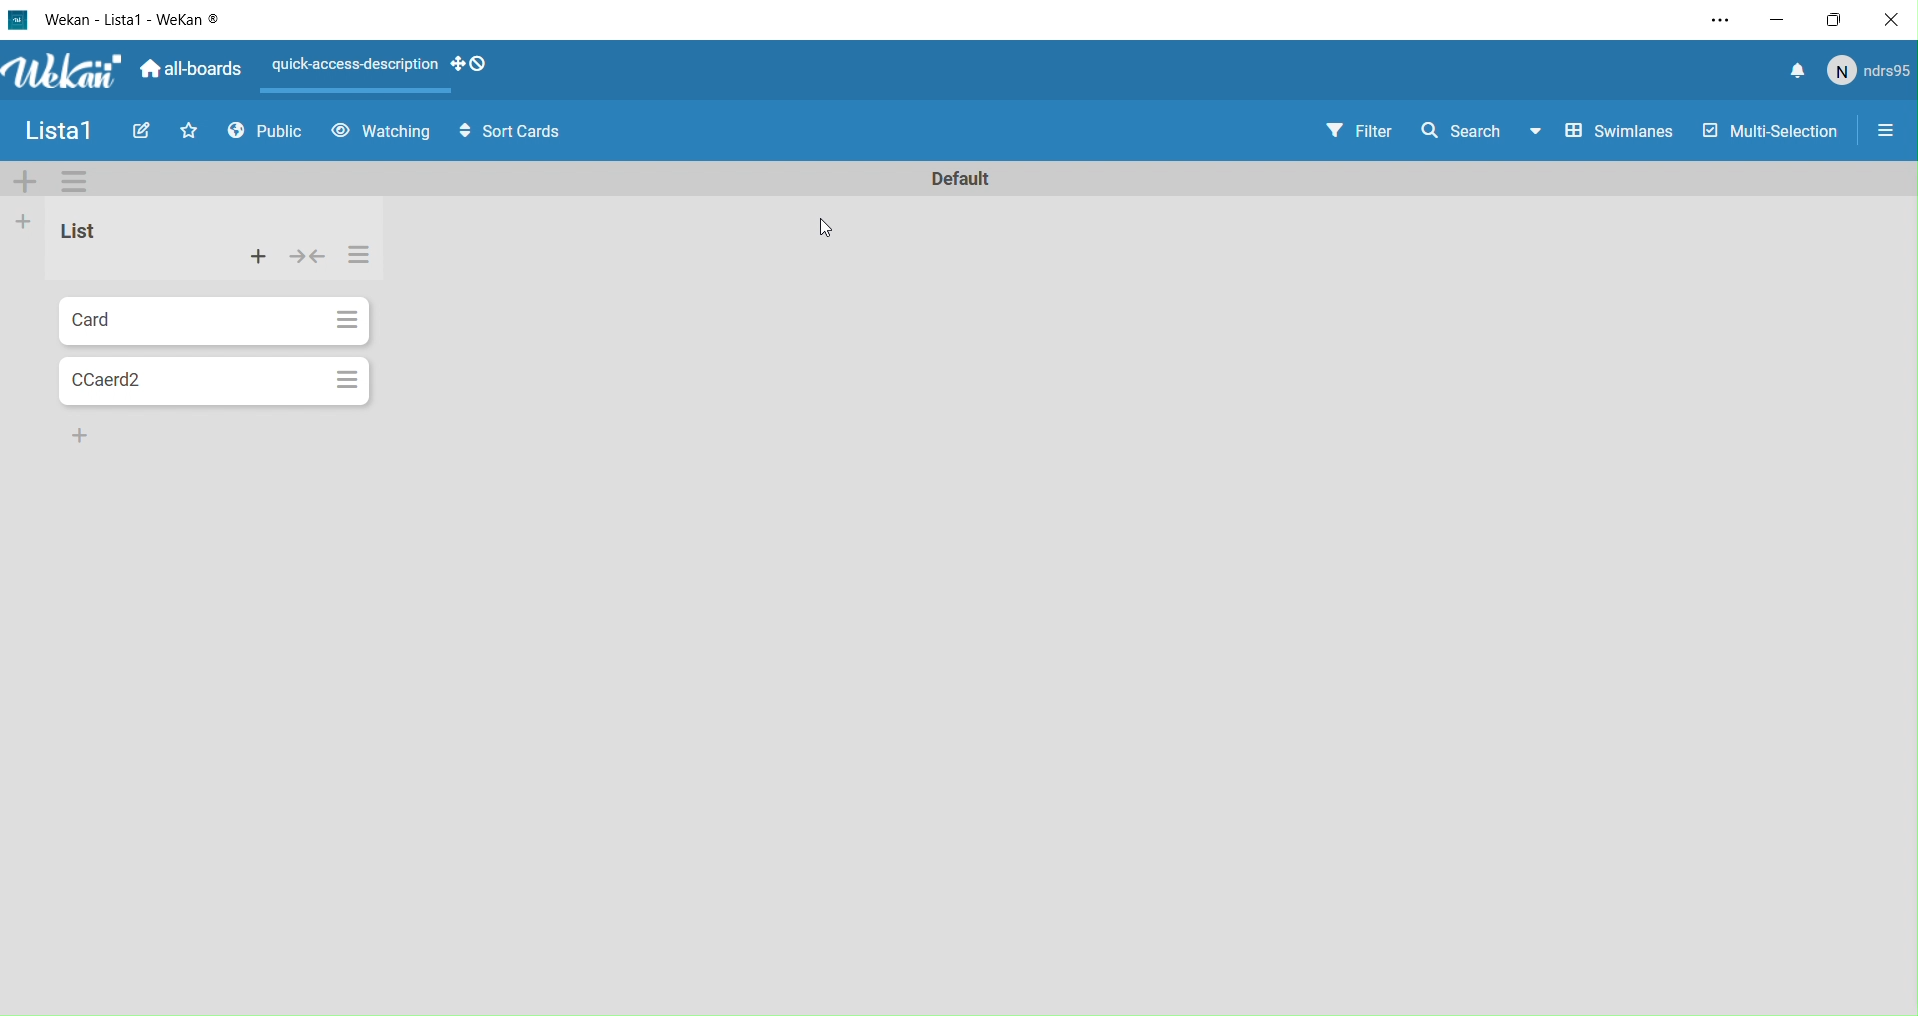 The image size is (1918, 1016). What do you see at coordinates (1788, 70) in the screenshot?
I see `Notifications` at bounding box center [1788, 70].